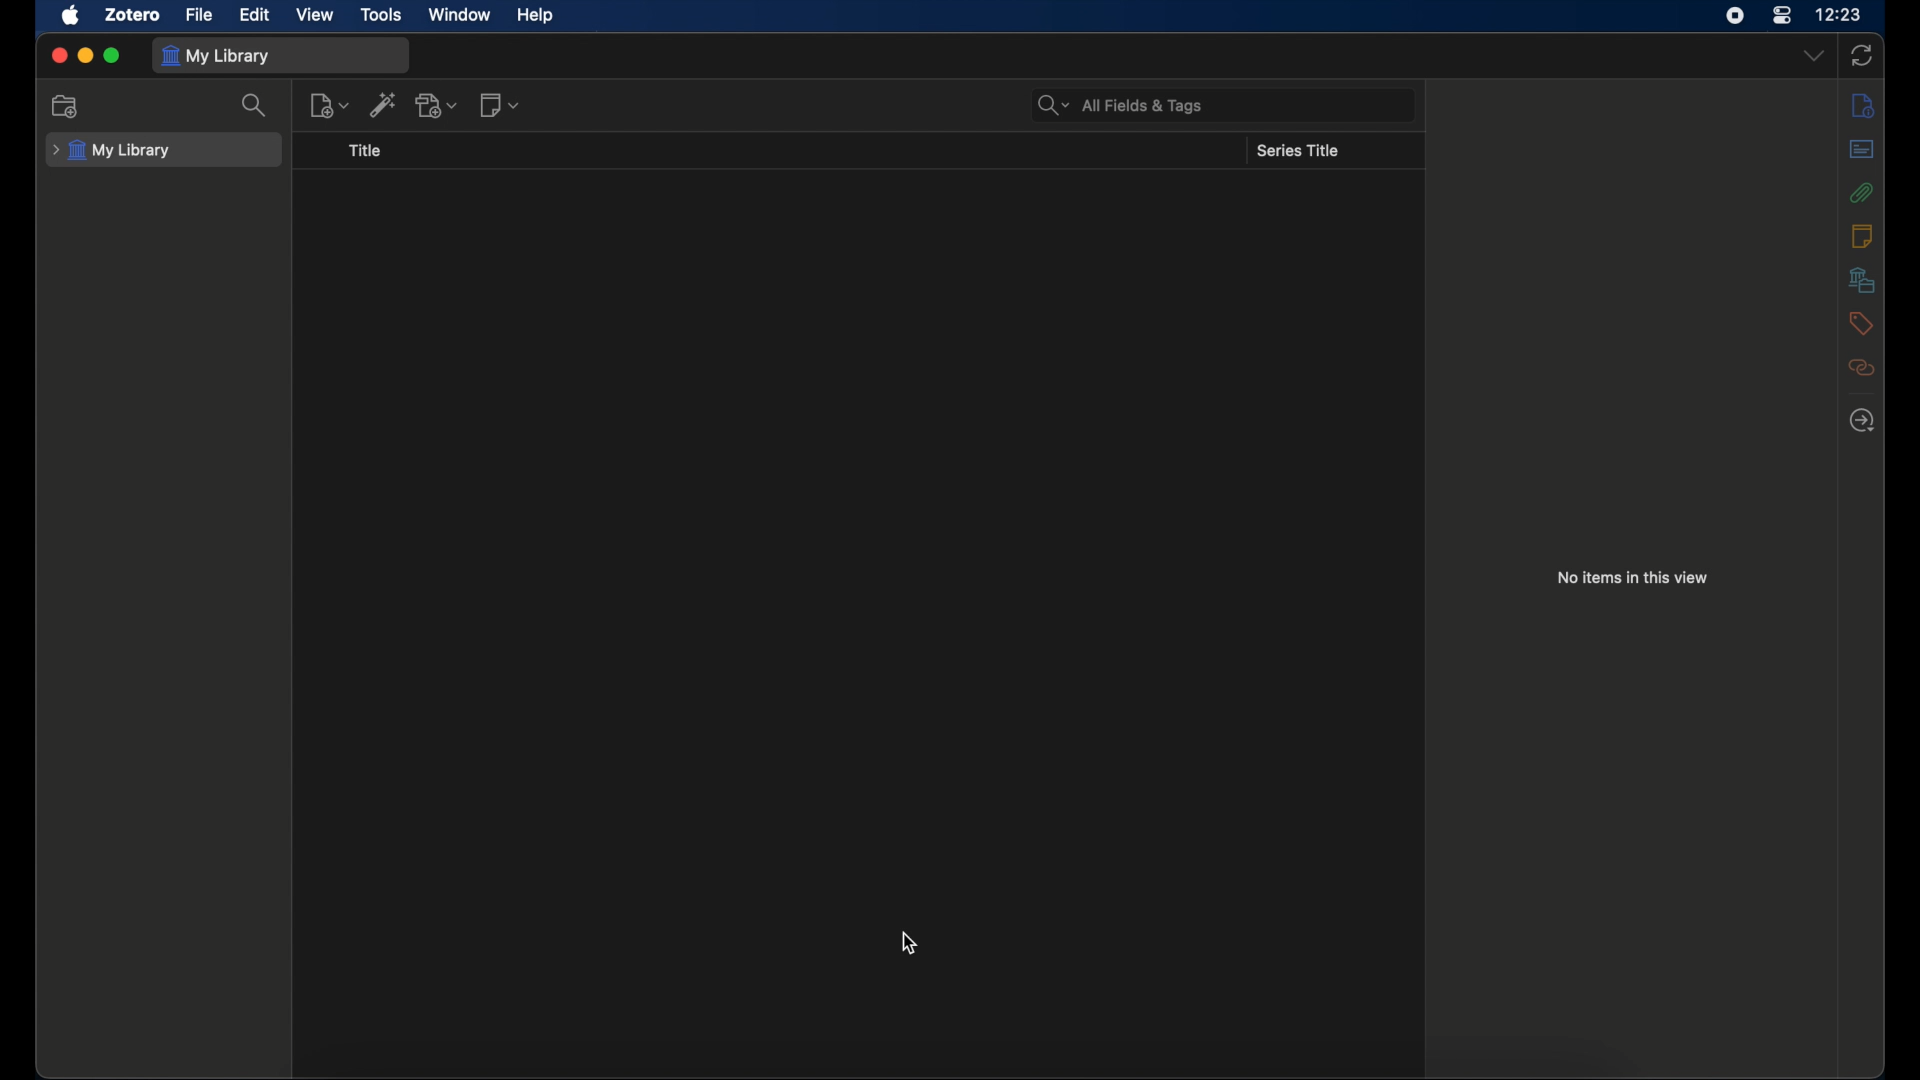 The height and width of the screenshot is (1080, 1920). I want to click on sync, so click(1861, 55).